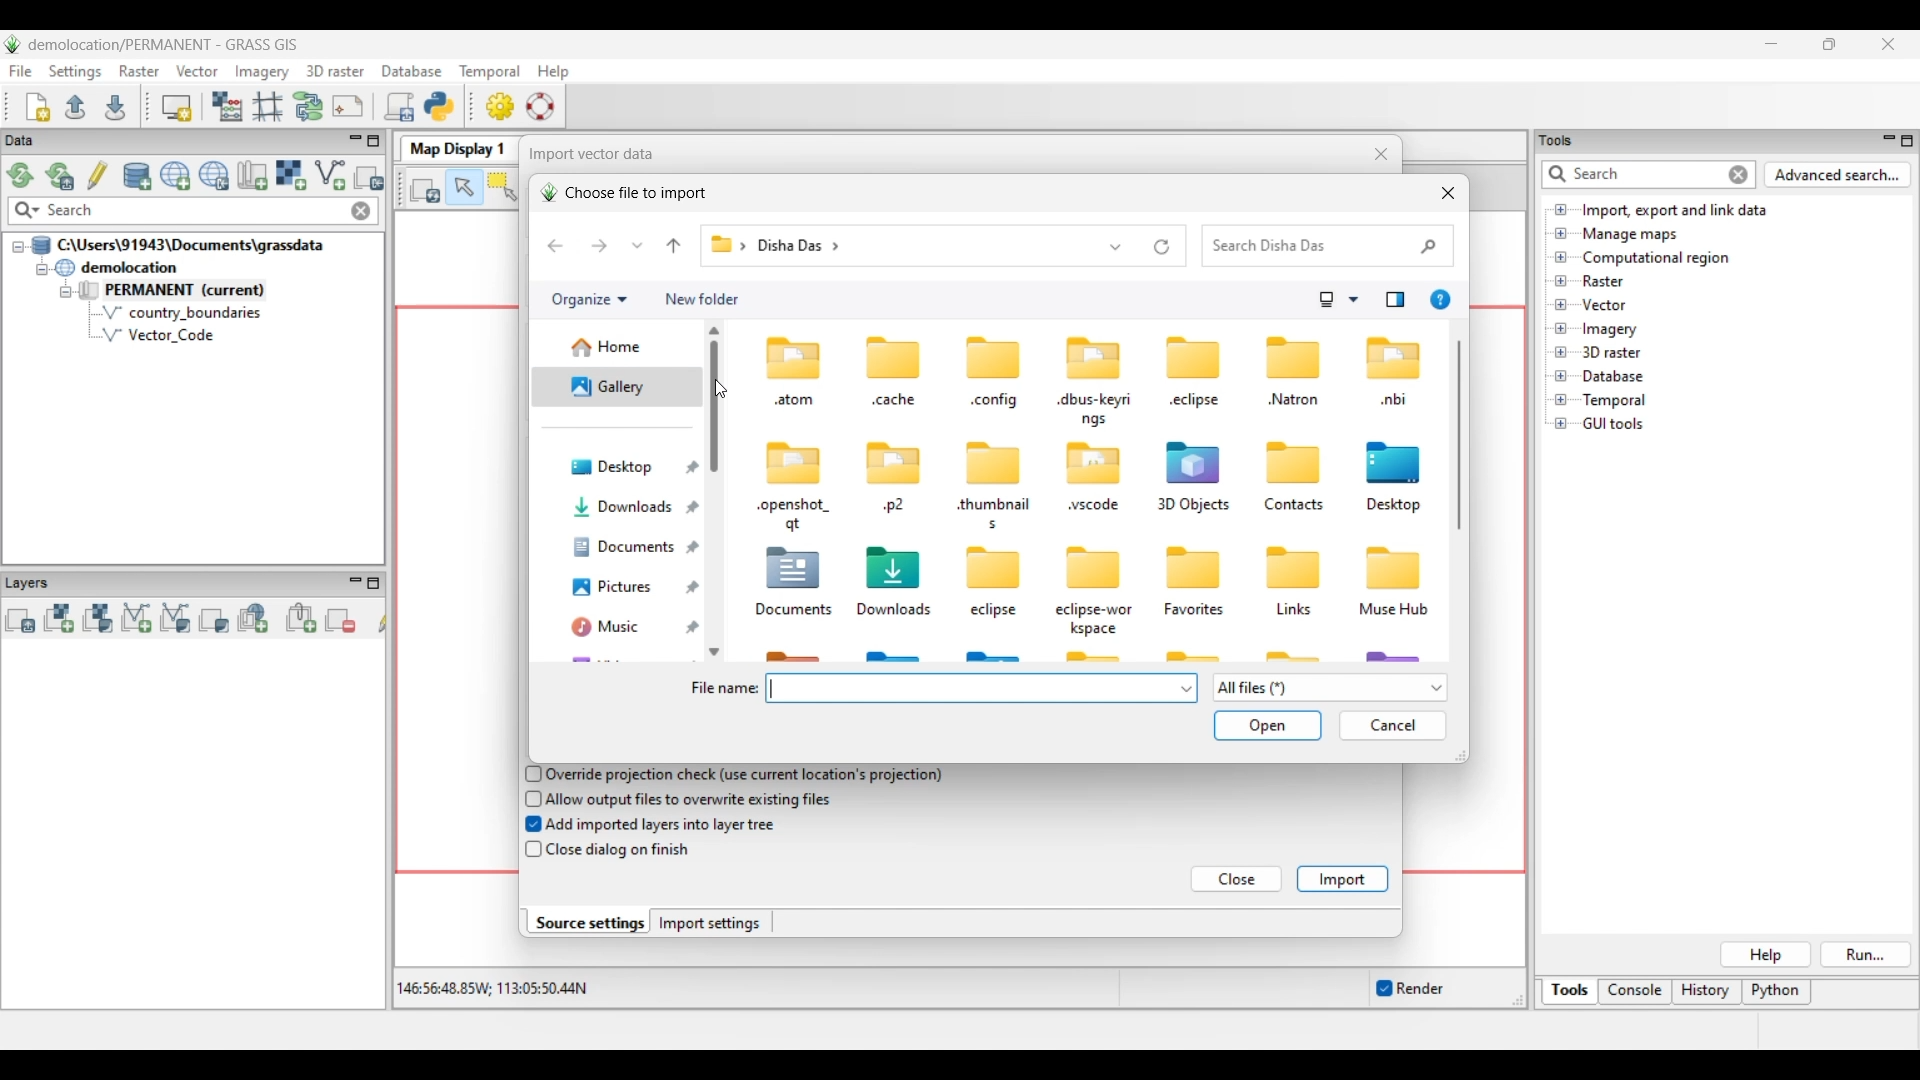  What do you see at coordinates (177, 108) in the screenshot?
I see `Start new map display` at bounding box center [177, 108].